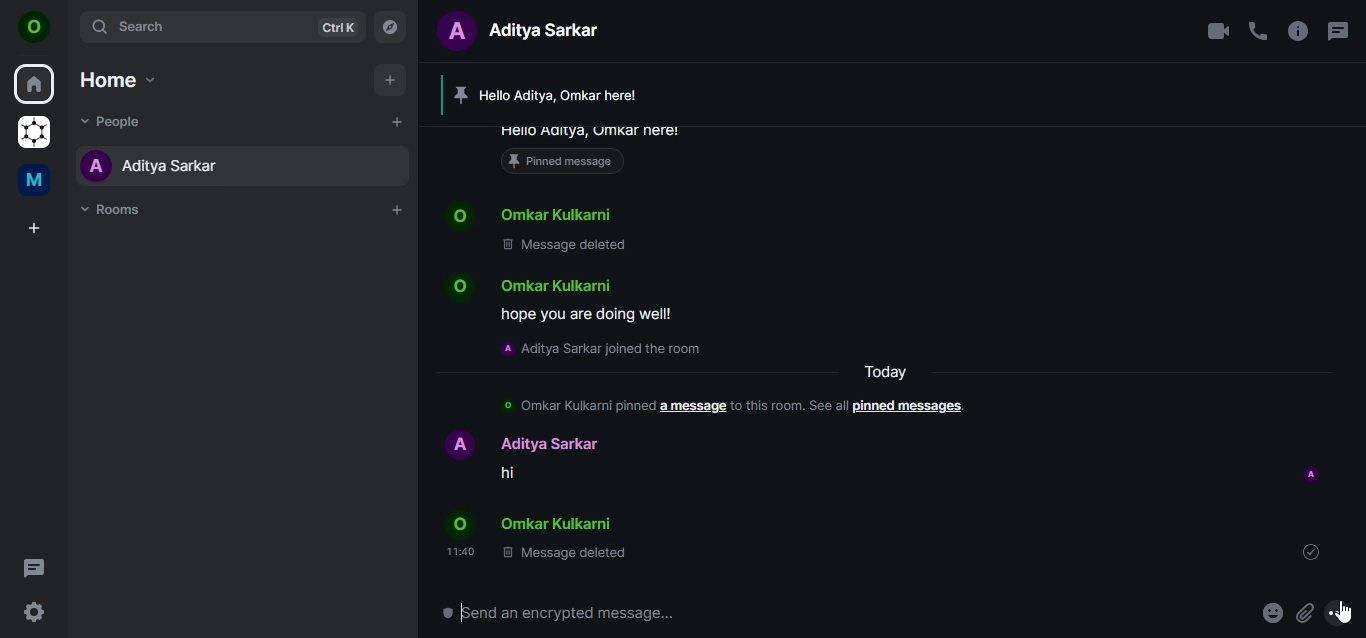  I want to click on Name© Message deleted Name hope you are doing wellla Aditya Sarkar joined the room, so click(582, 278).